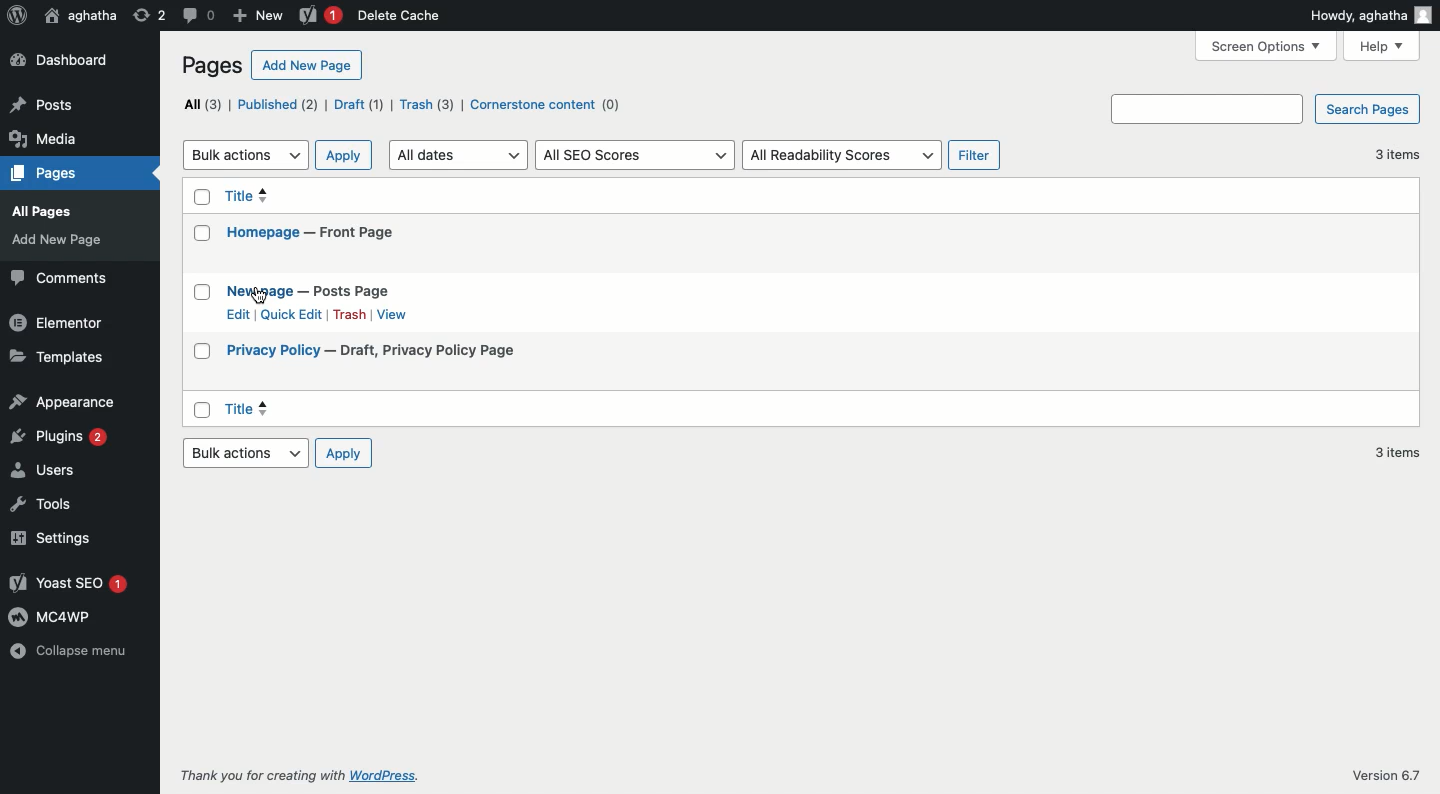  What do you see at coordinates (149, 16) in the screenshot?
I see `Revisions` at bounding box center [149, 16].